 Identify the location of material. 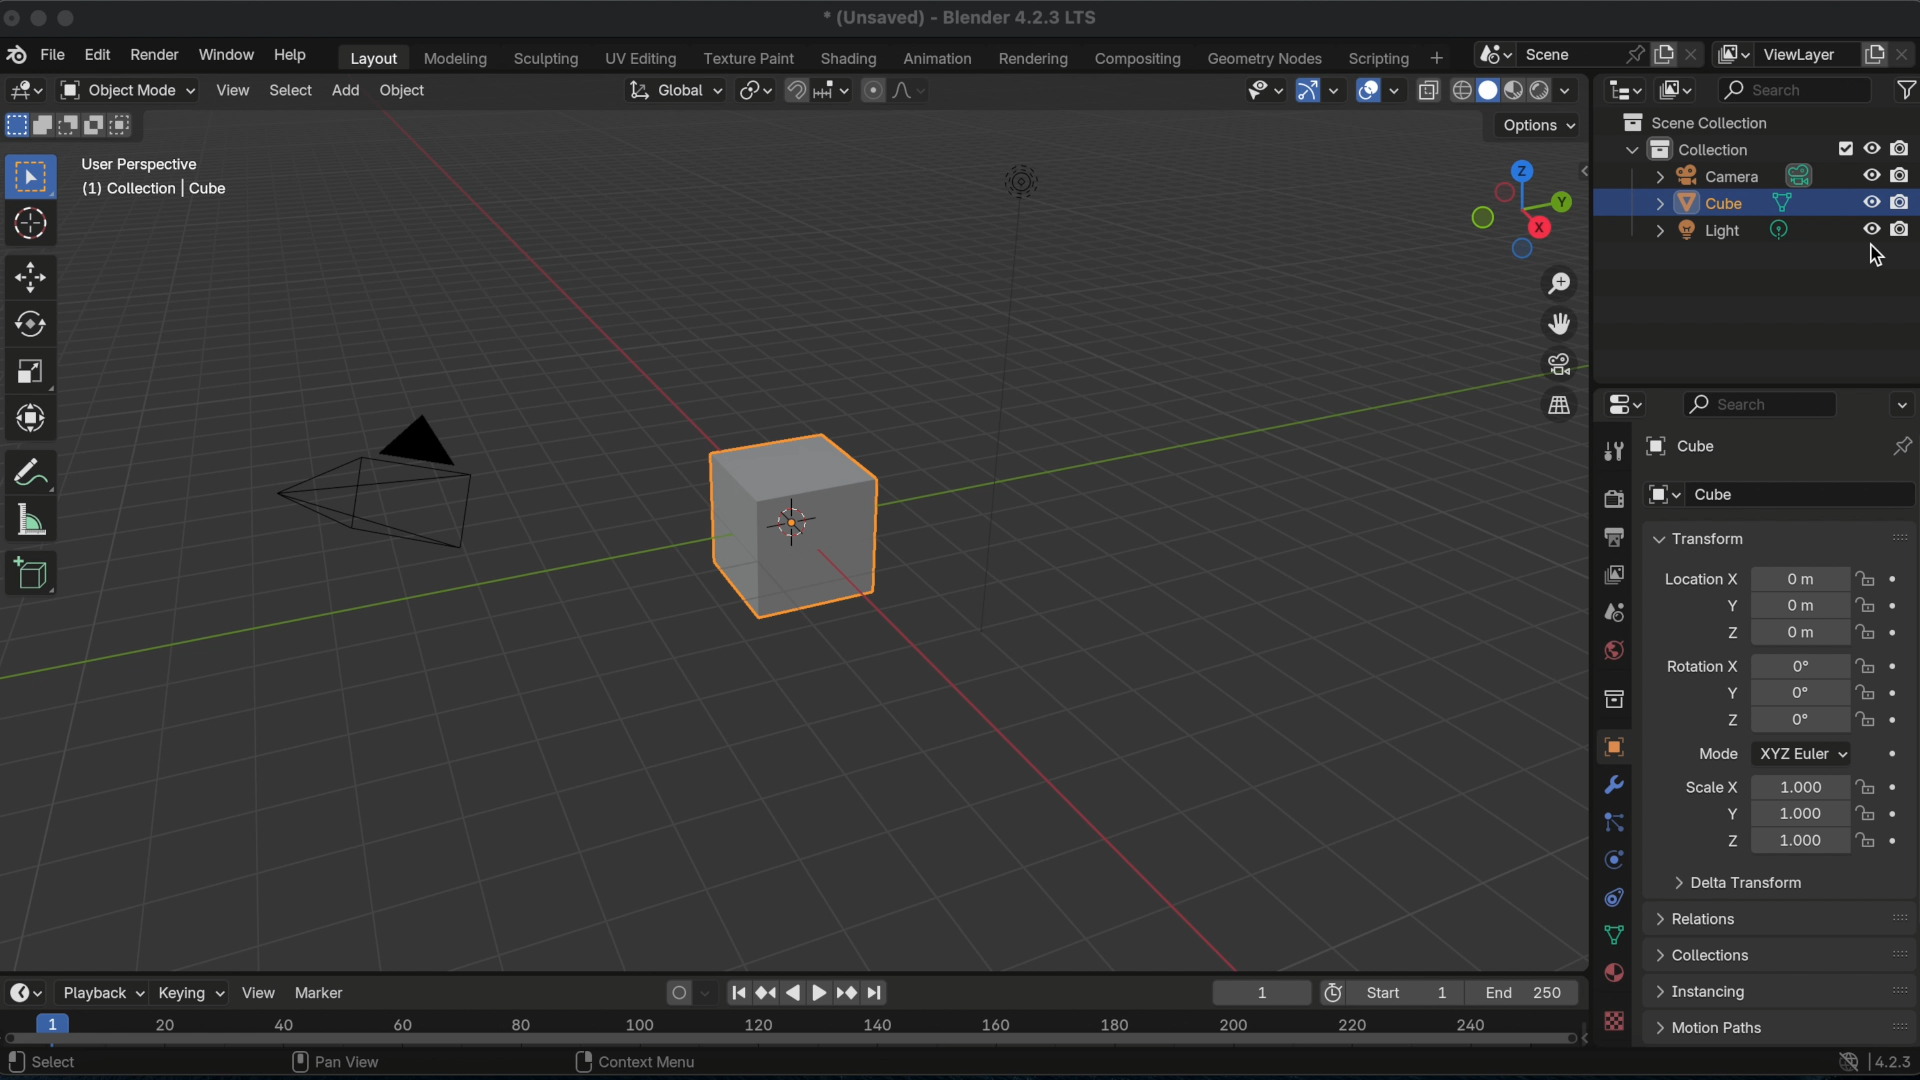
(1614, 971).